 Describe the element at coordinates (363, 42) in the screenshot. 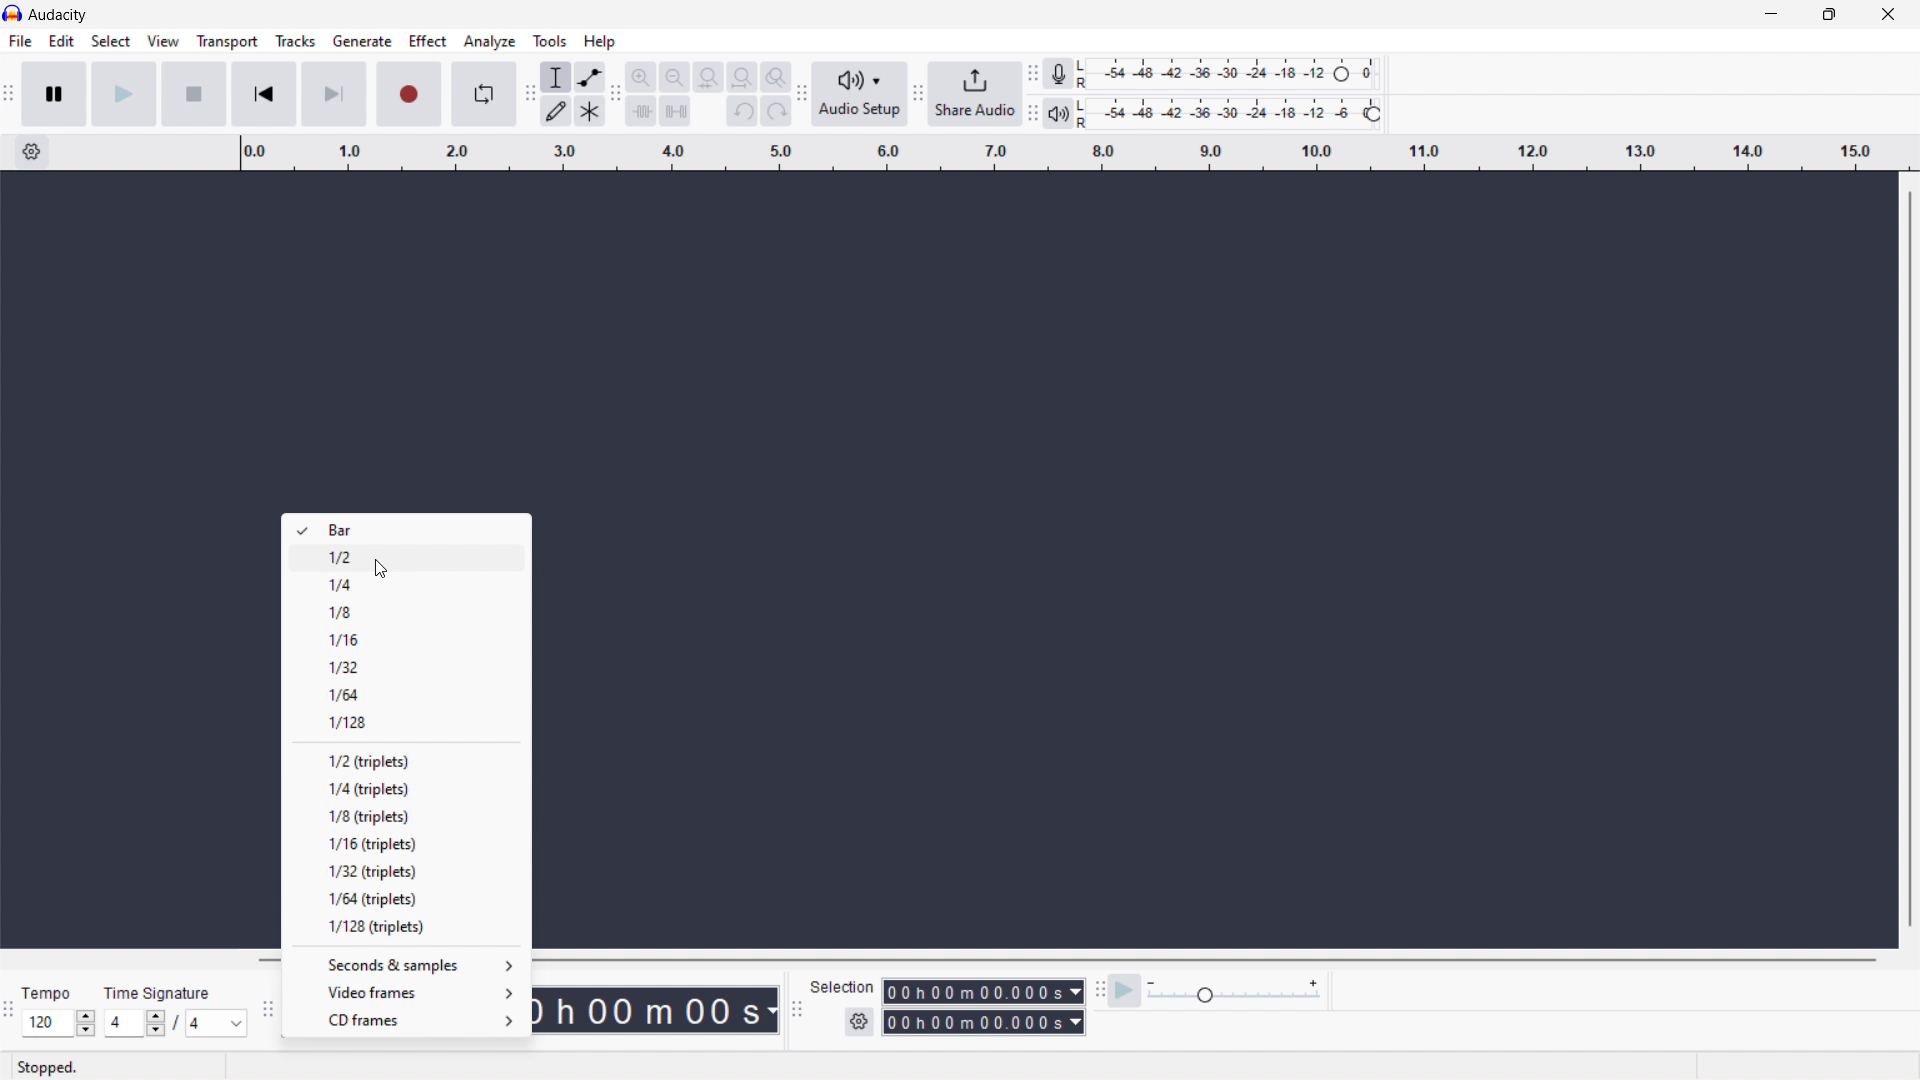

I see `generate` at that location.